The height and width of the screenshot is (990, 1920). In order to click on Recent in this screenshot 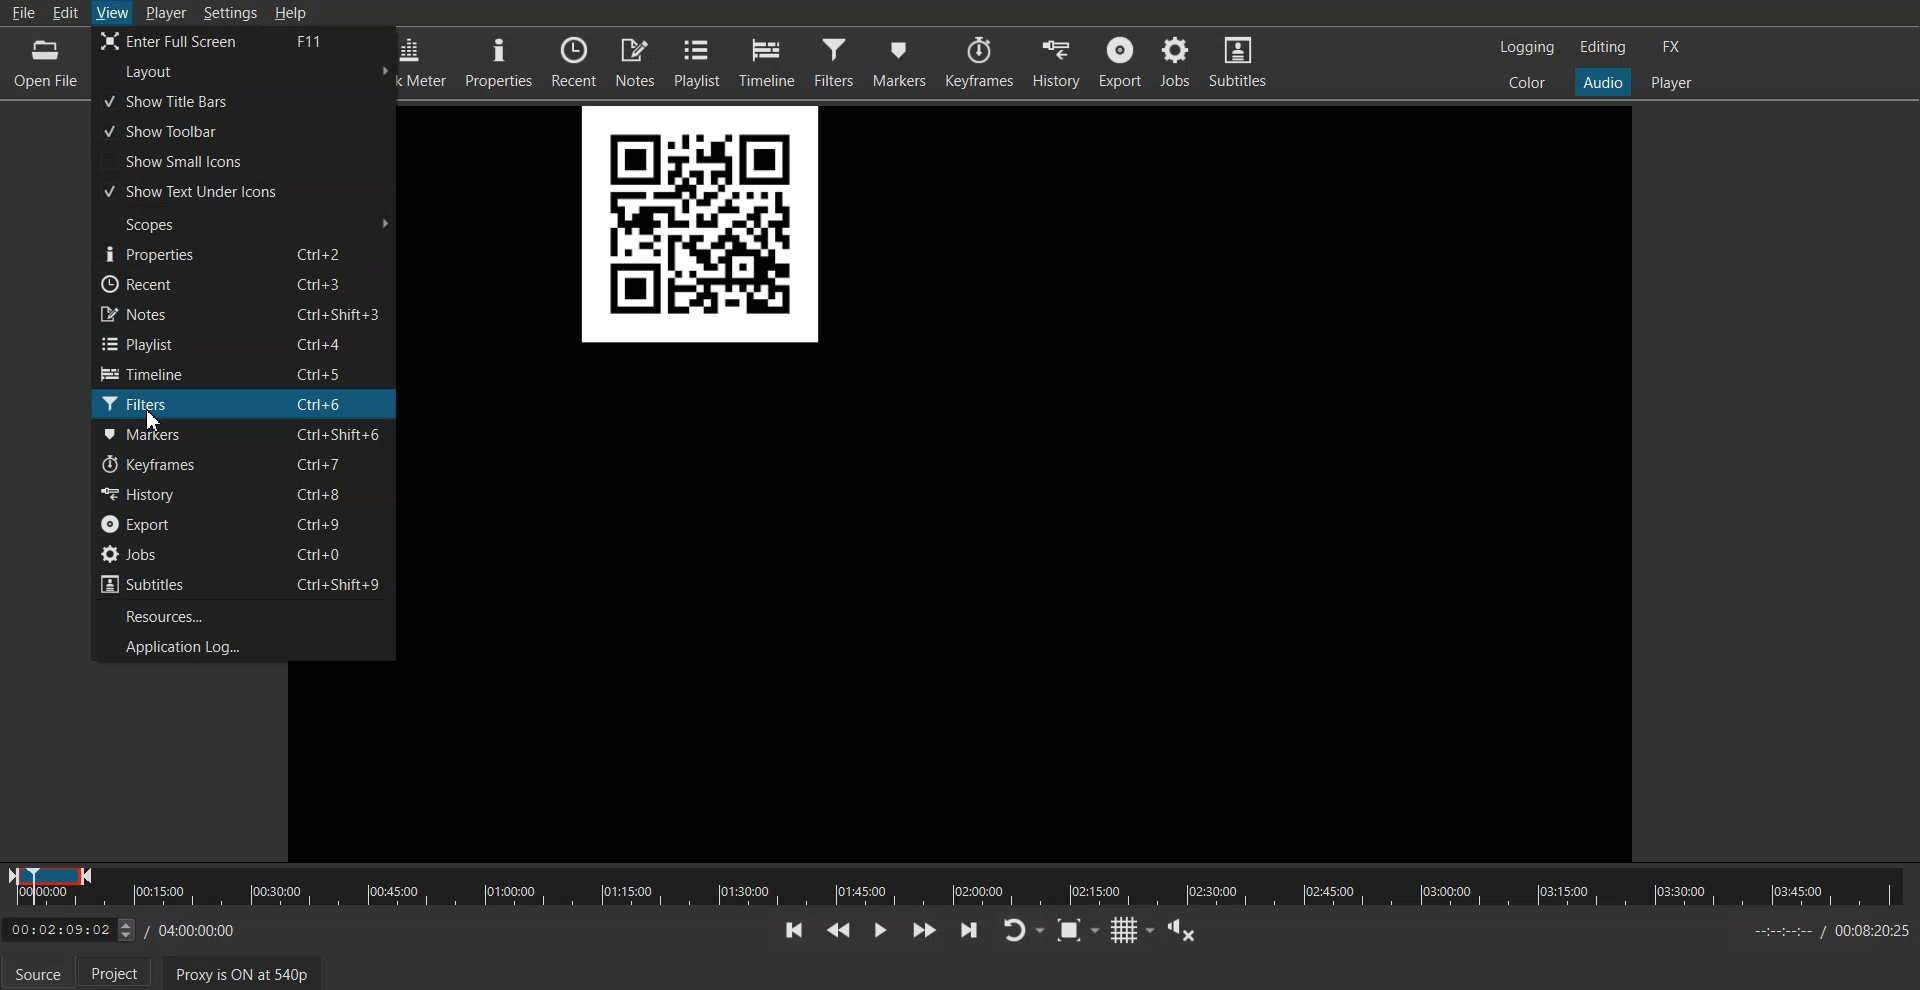, I will do `click(243, 283)`.